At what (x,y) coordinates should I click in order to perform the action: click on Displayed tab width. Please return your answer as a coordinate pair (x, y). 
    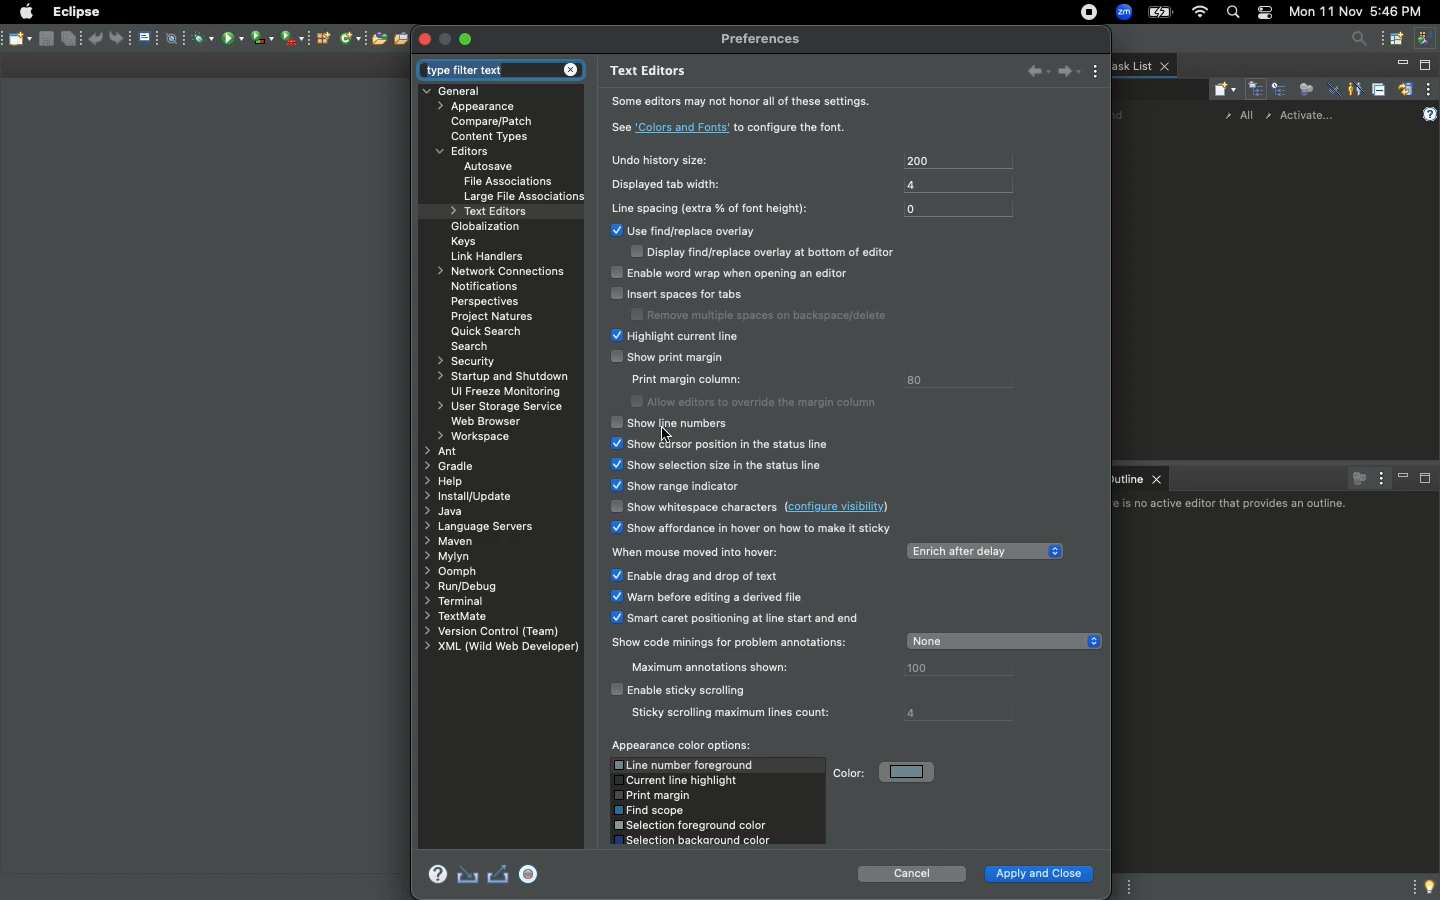
    Looking at the image, I should click on (677, 185).